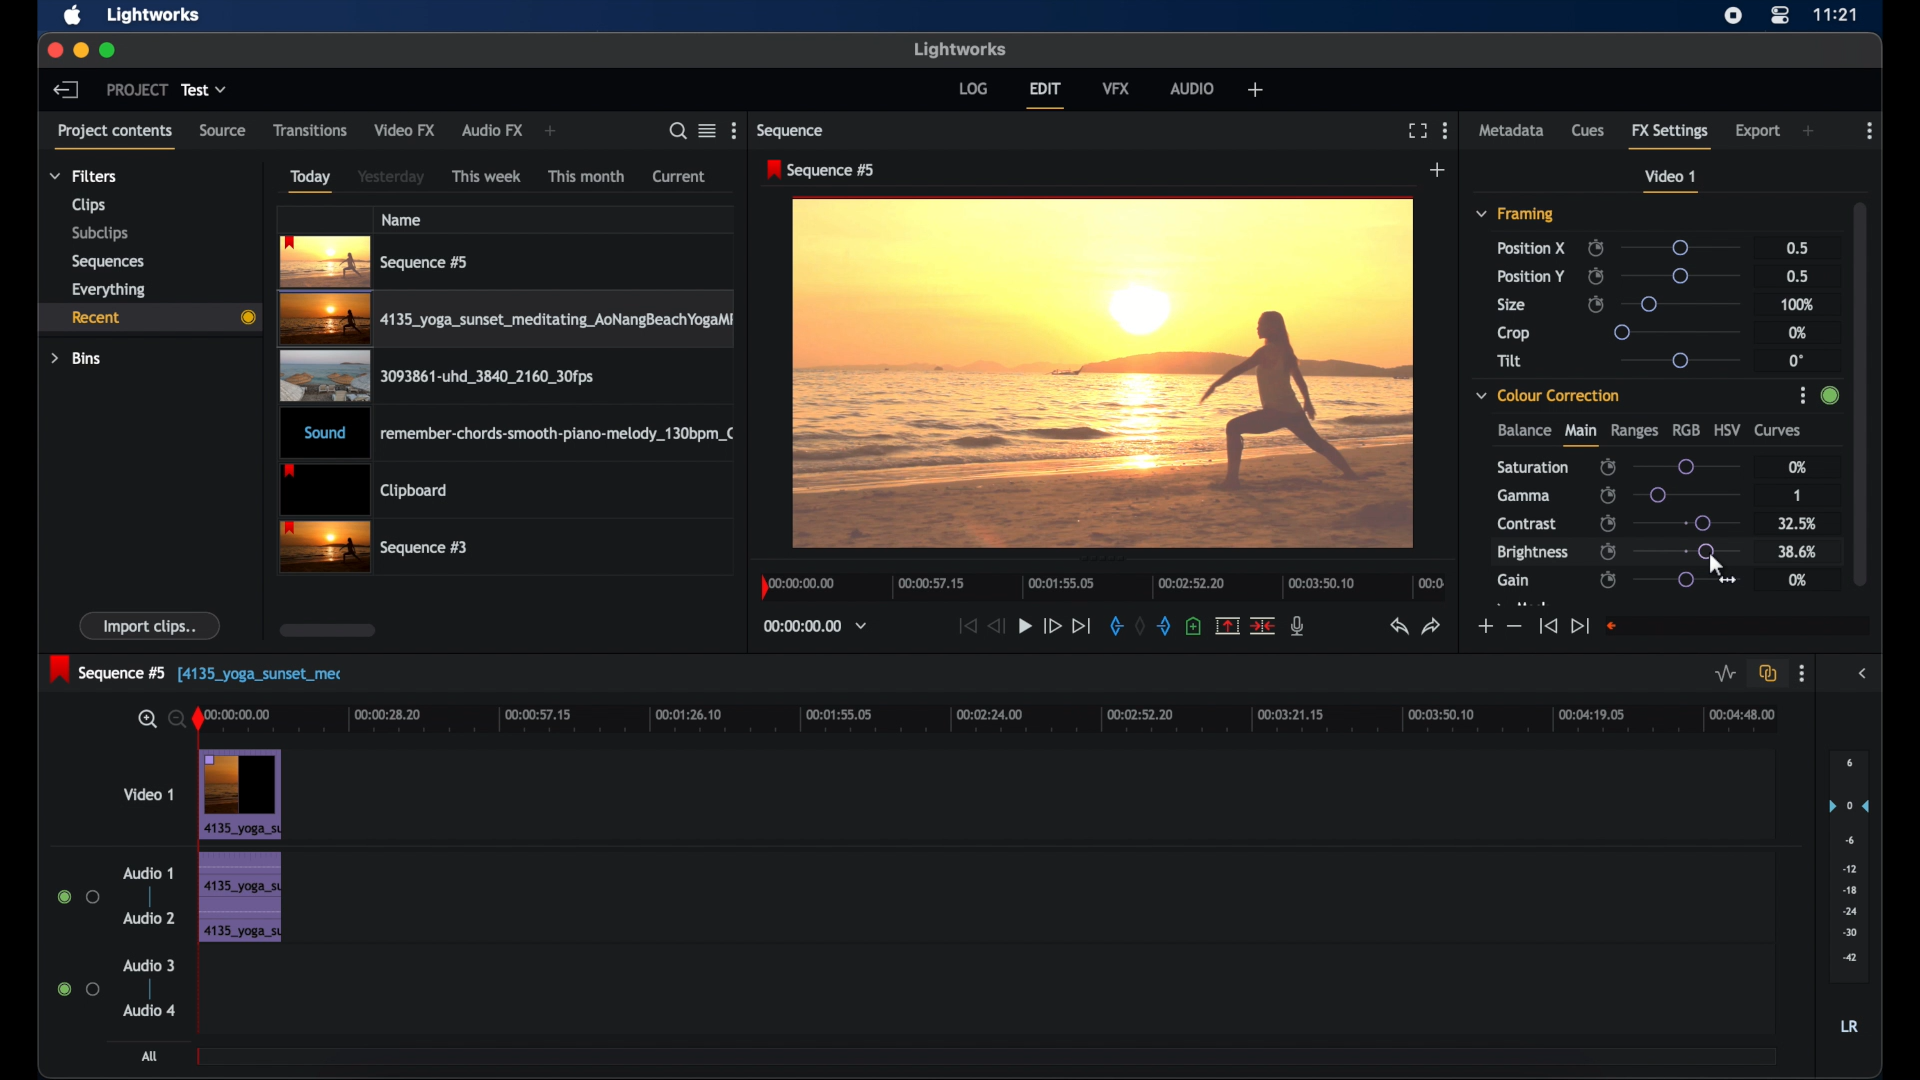 The image size is (1920, 1080). Describe the element at coordinates (1687, 580) in the screenshot. I see `slider` at that location.